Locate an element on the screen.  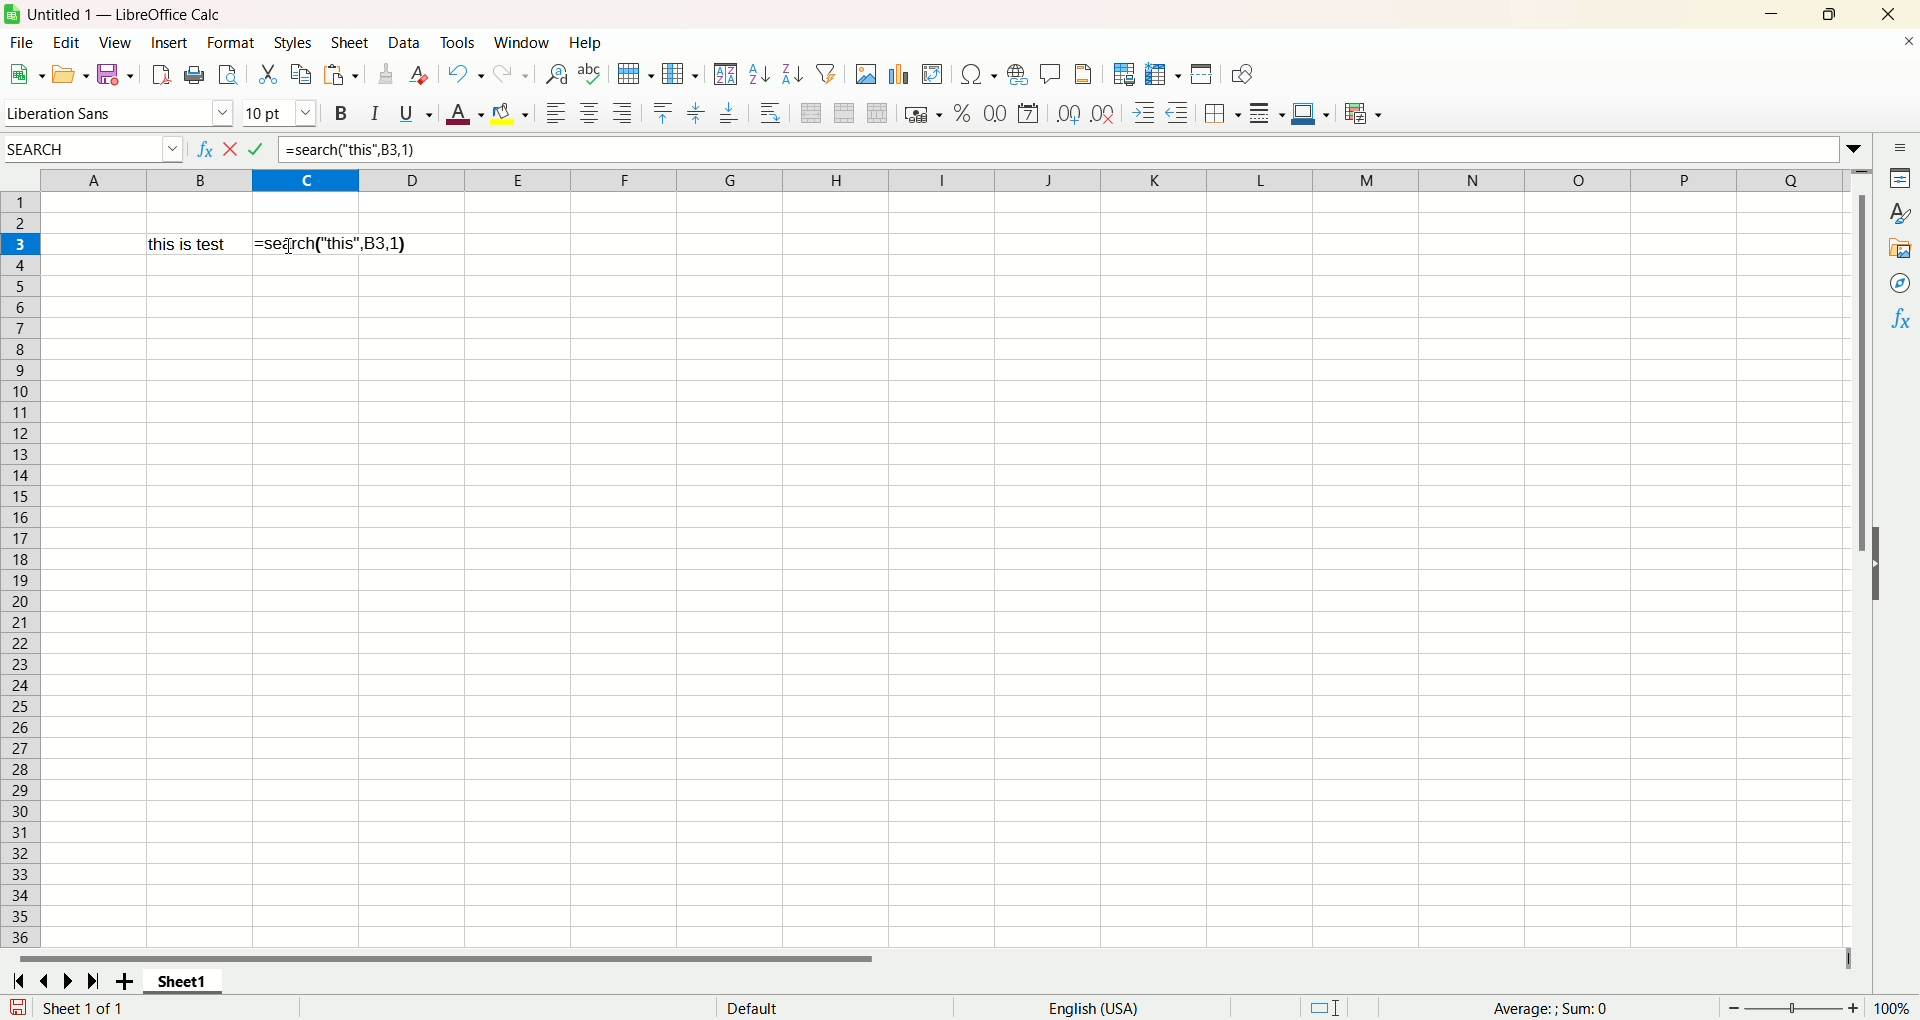
accept is located at coordinates (259, 151).